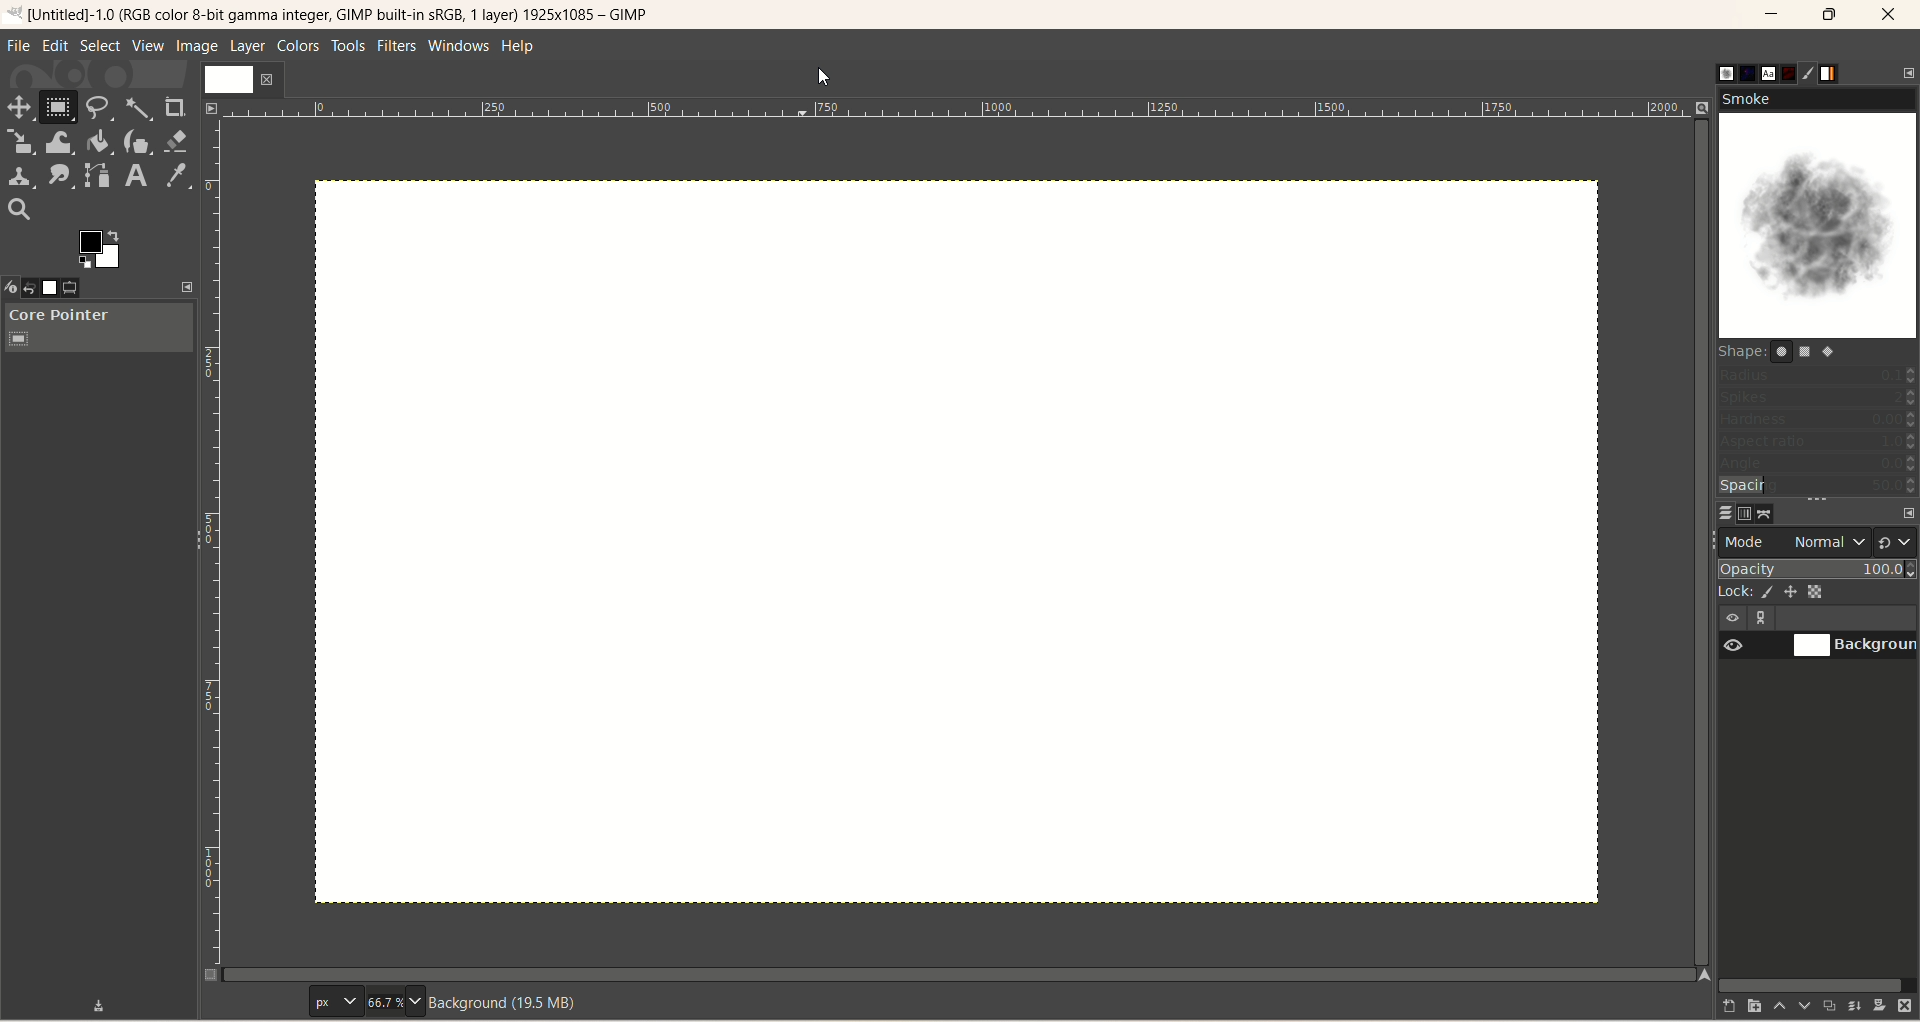  What do you see at coordinates (186, 288) in the screenshot?
I see `configure this tab` at bounding box center [186, 288].